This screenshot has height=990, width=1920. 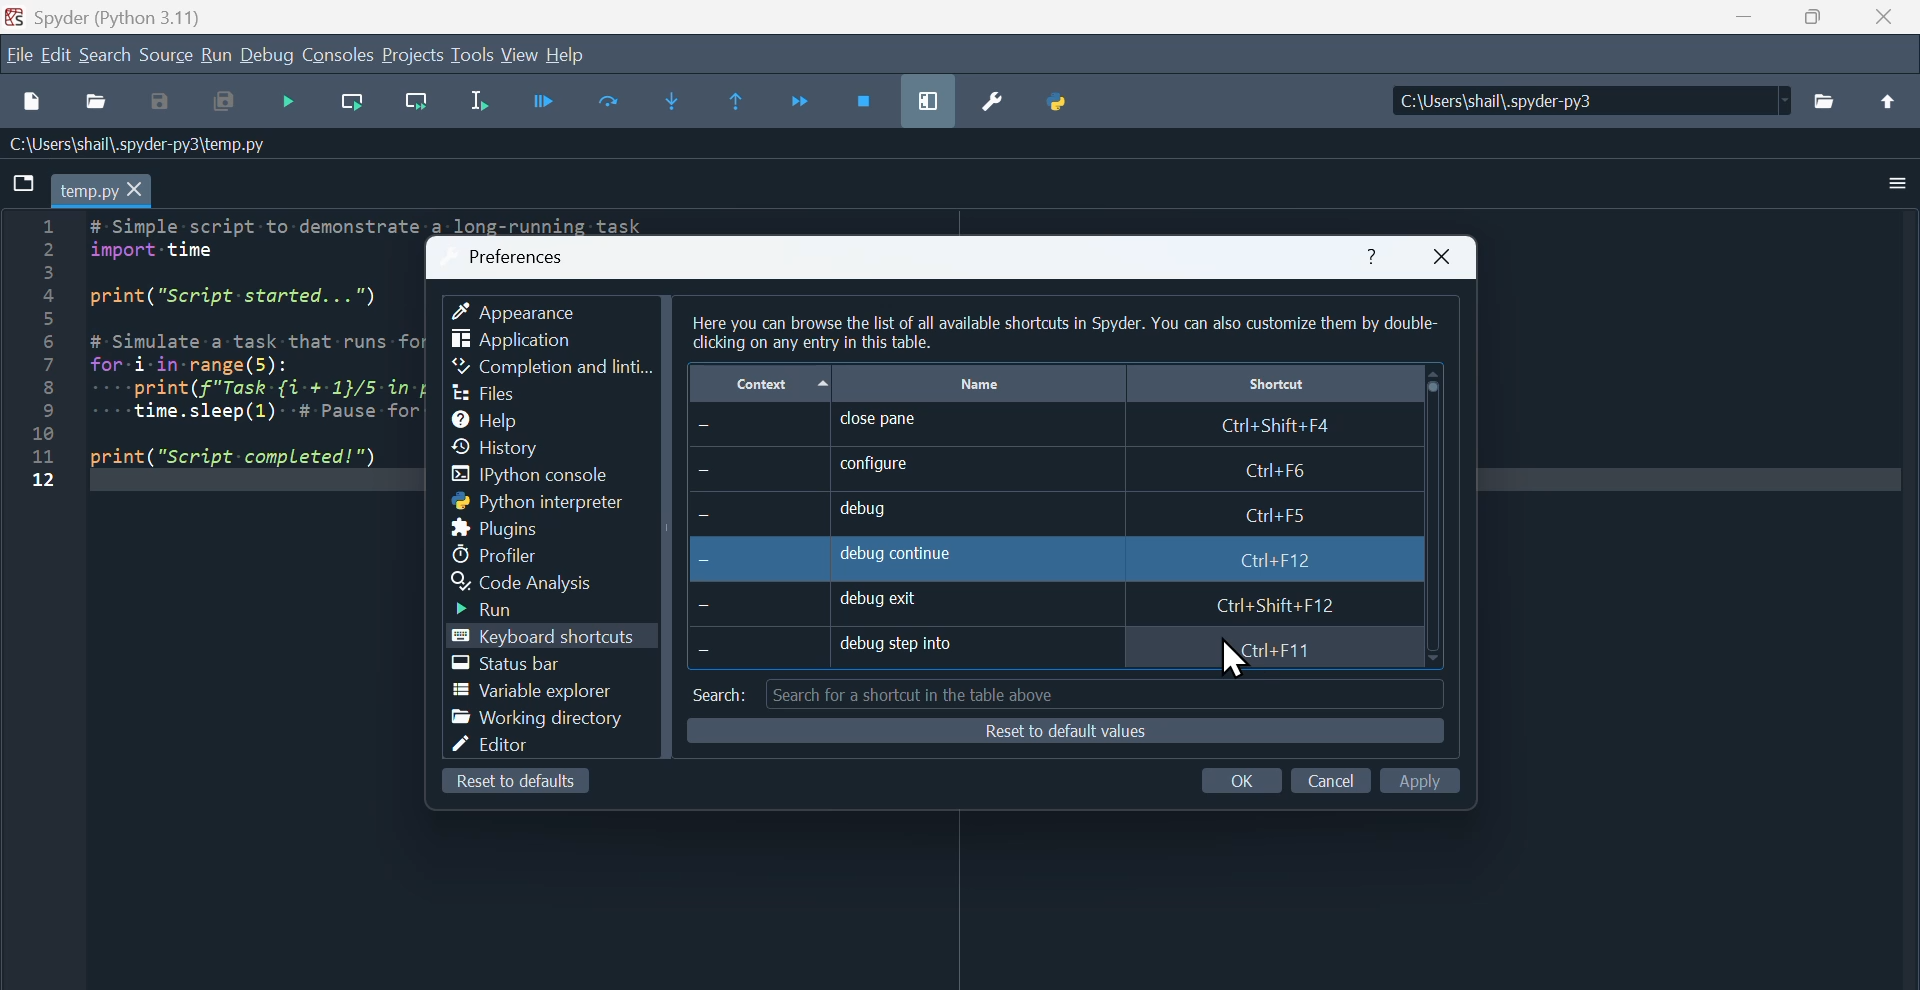 What do you see at coordinates (1064, 695) in the screenshot?
I see `Search tab` at bounding box center [1064, 695].